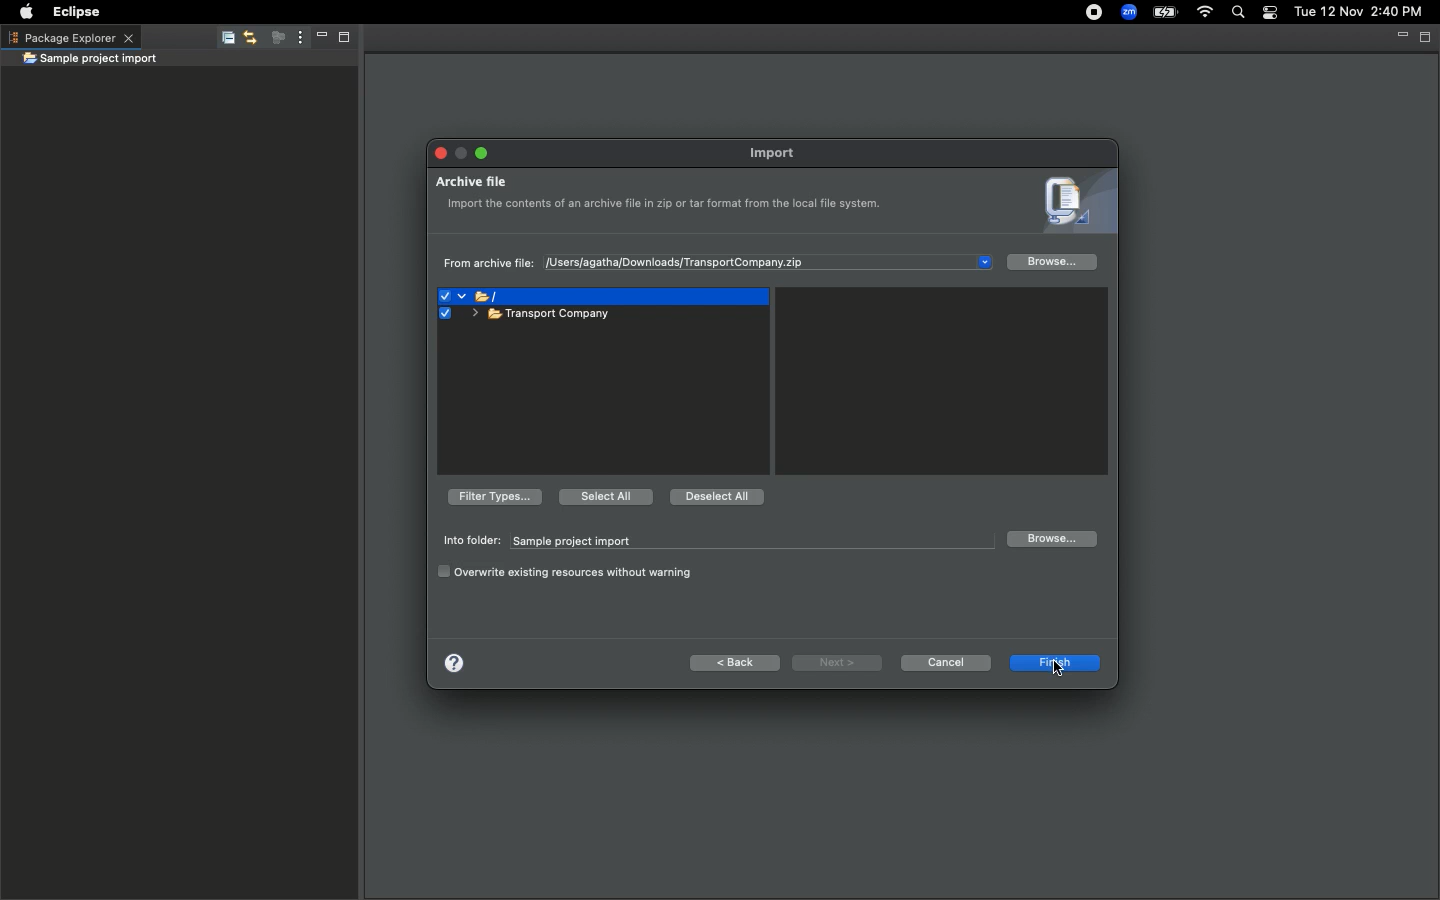  Describe the element at coordinates (453, 661) in the screenshot. I see `Help` at that location.